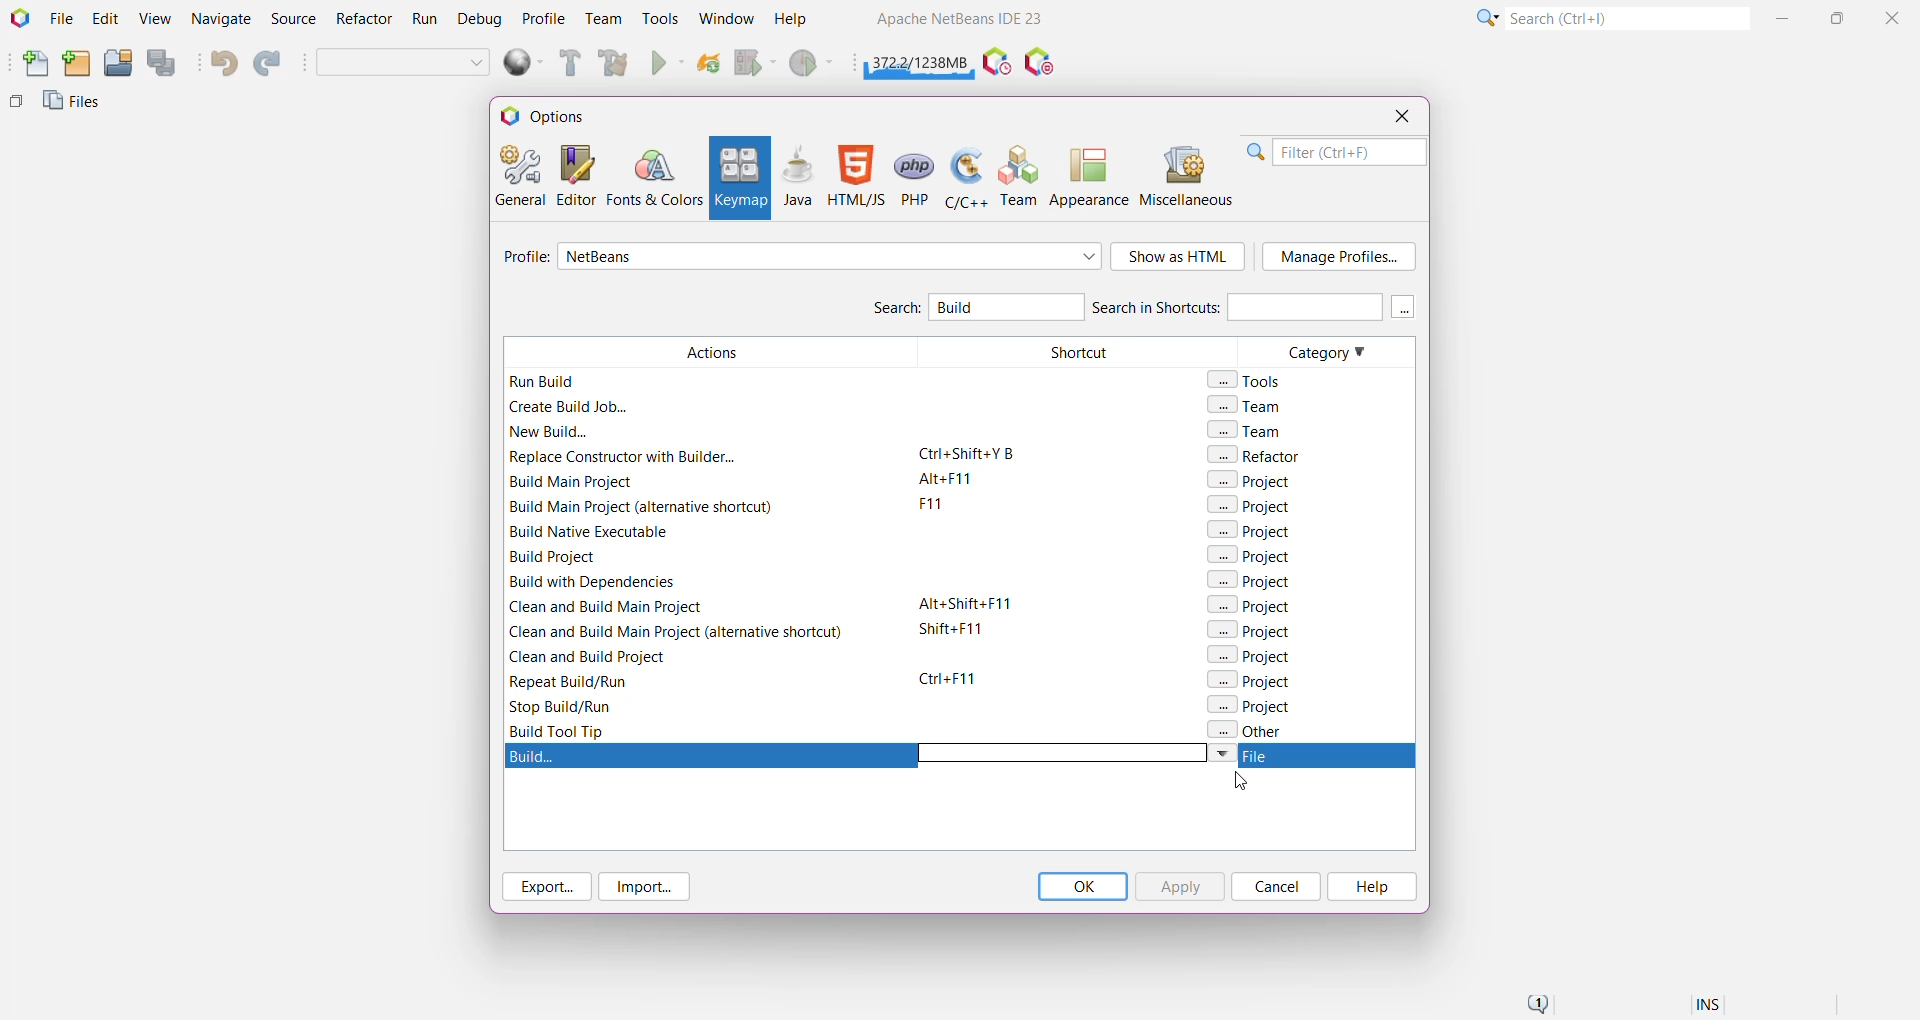 This screenshot has height=1020, width=1920. What do you see at coordinates (916, 176) in the screenshot?
I see `PHP` at bounding box center [916, 176].